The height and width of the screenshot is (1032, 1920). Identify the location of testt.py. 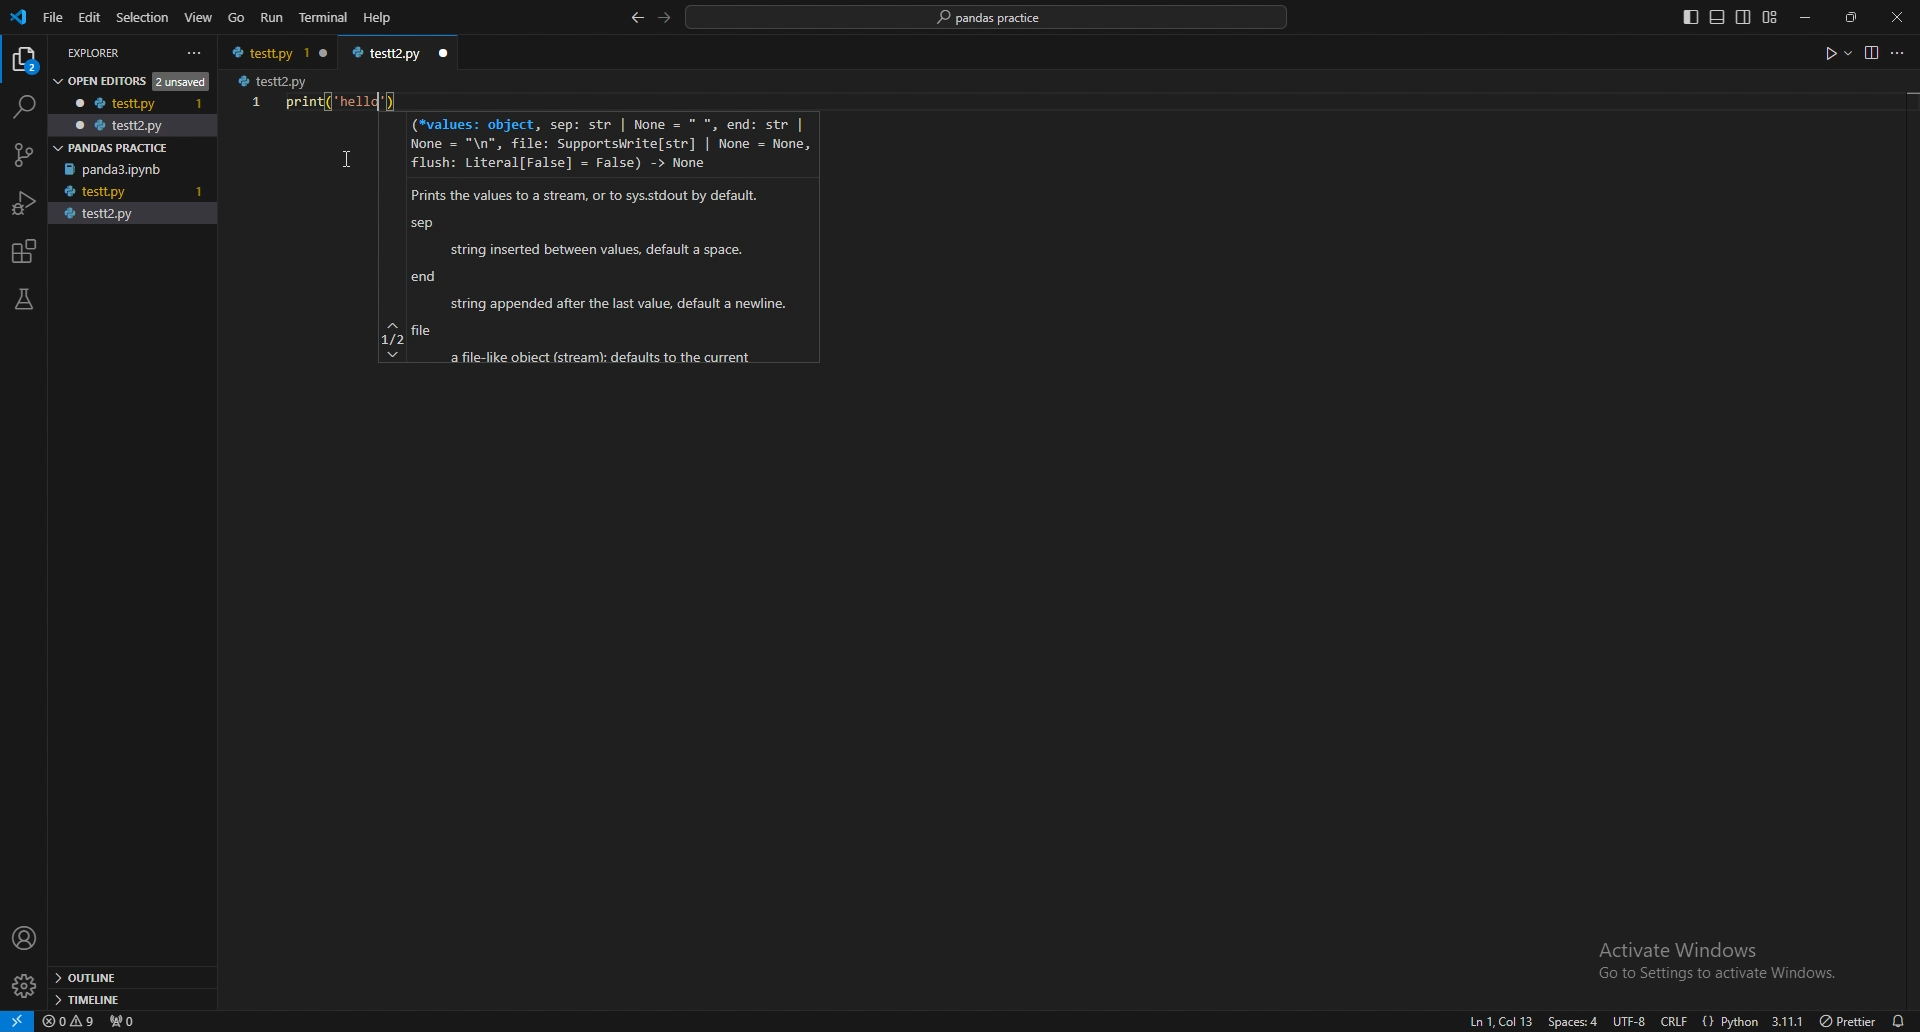
(264, 52).